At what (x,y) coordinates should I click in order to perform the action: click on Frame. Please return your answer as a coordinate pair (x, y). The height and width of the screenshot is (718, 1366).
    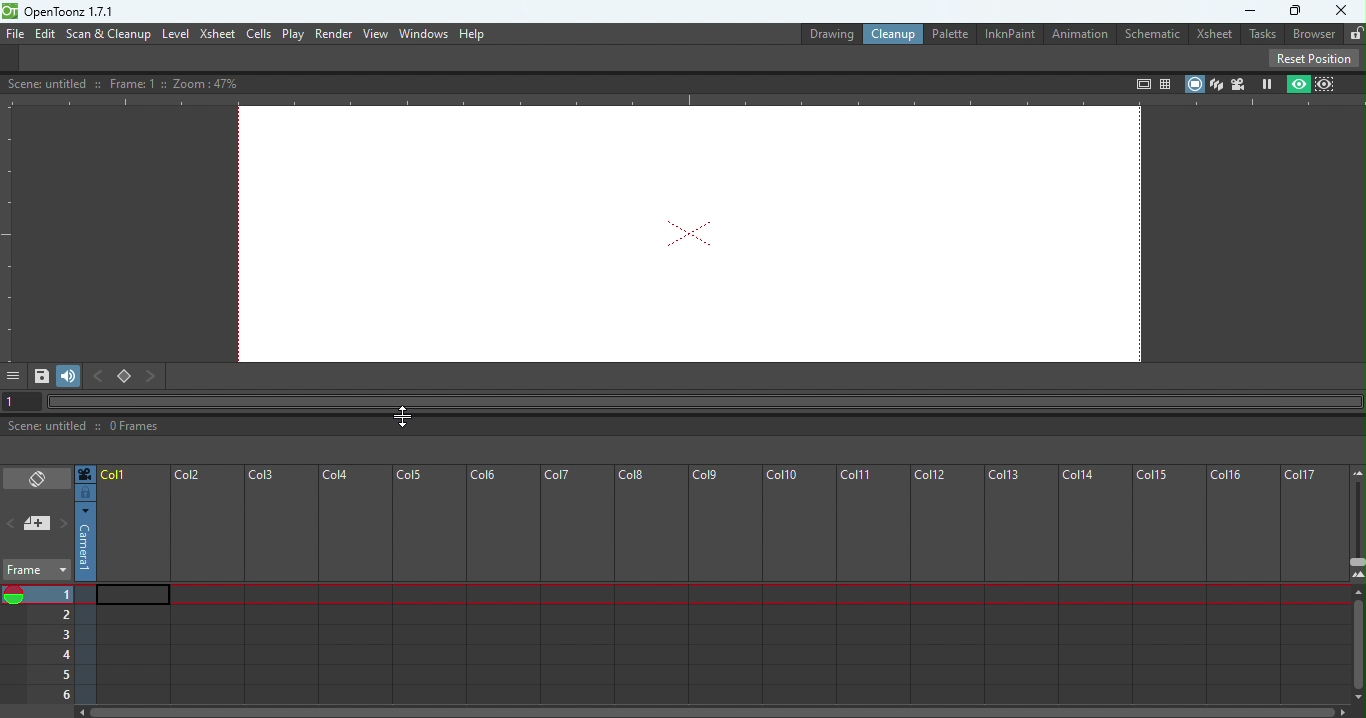
    Looking at the image, I should click on (723, 581).